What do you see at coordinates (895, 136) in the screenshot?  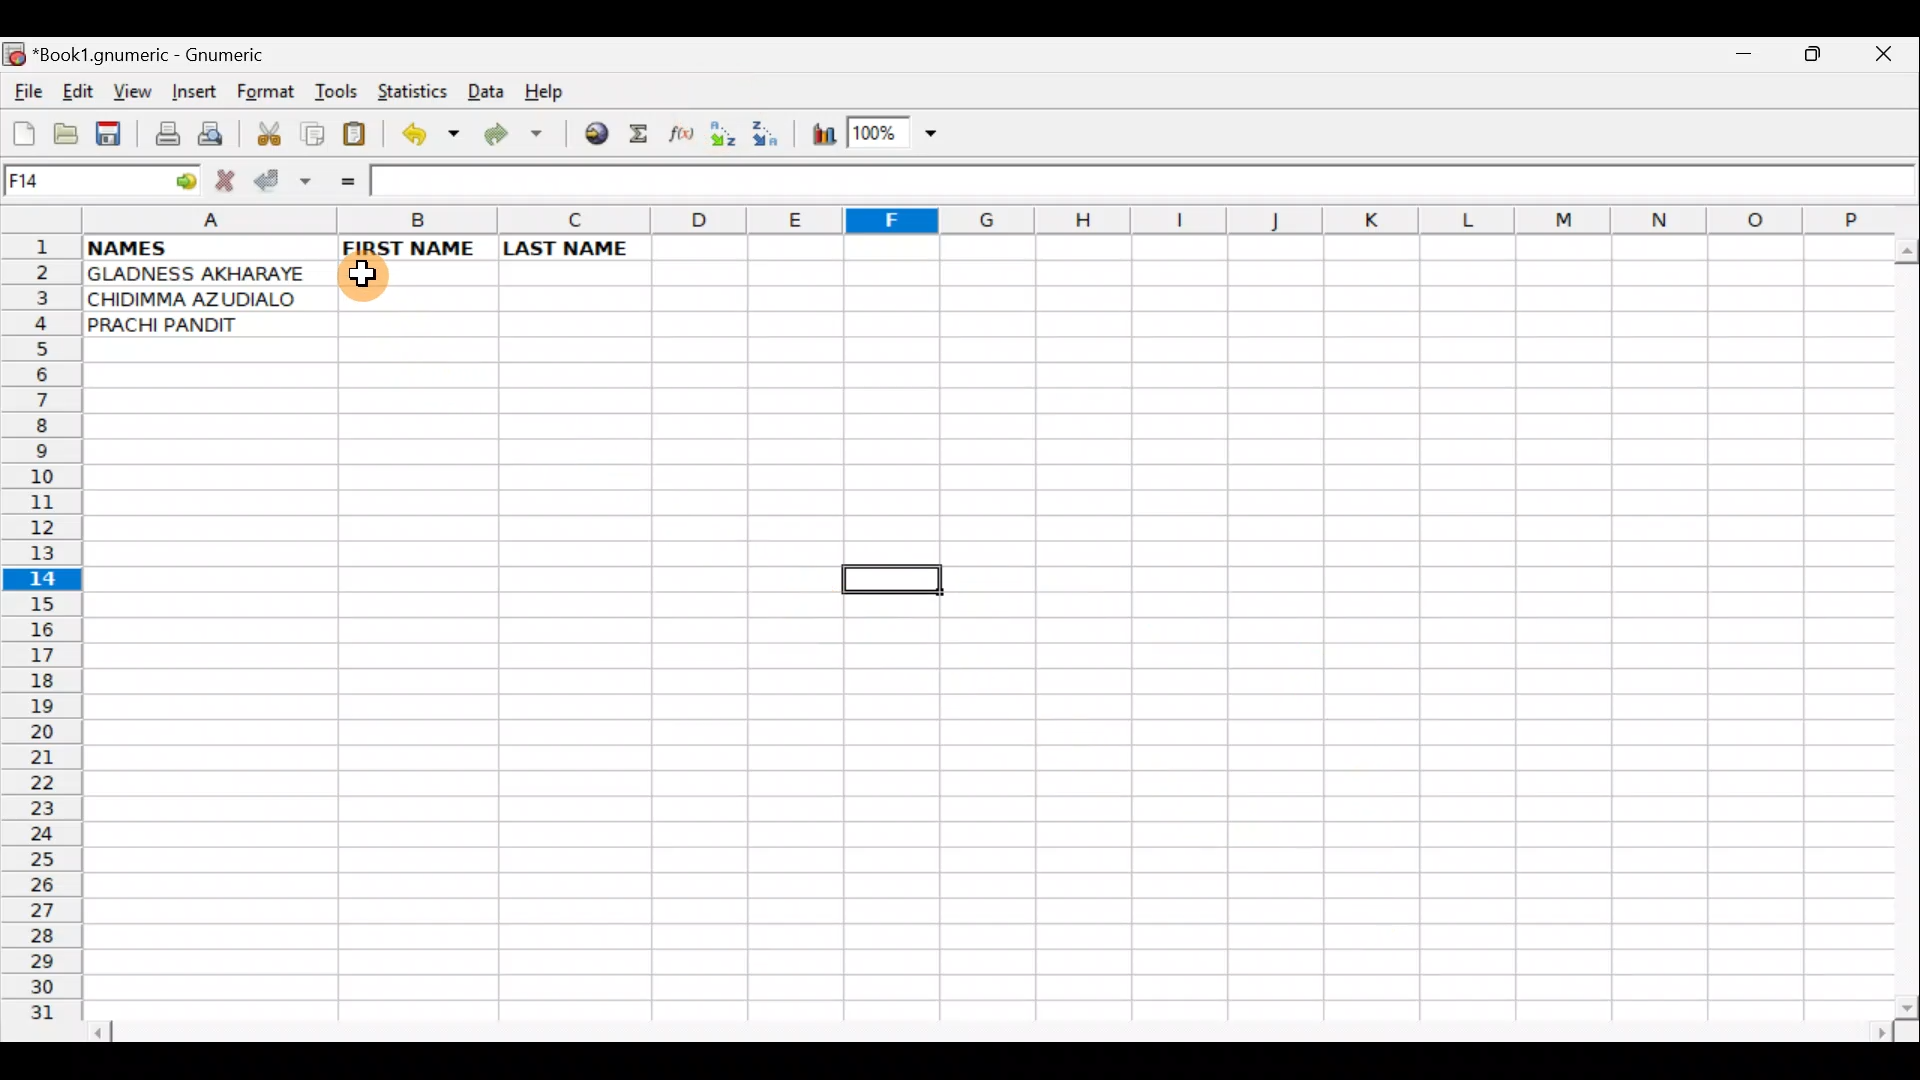 I see `Zoom` at bounding box center [895, 136].